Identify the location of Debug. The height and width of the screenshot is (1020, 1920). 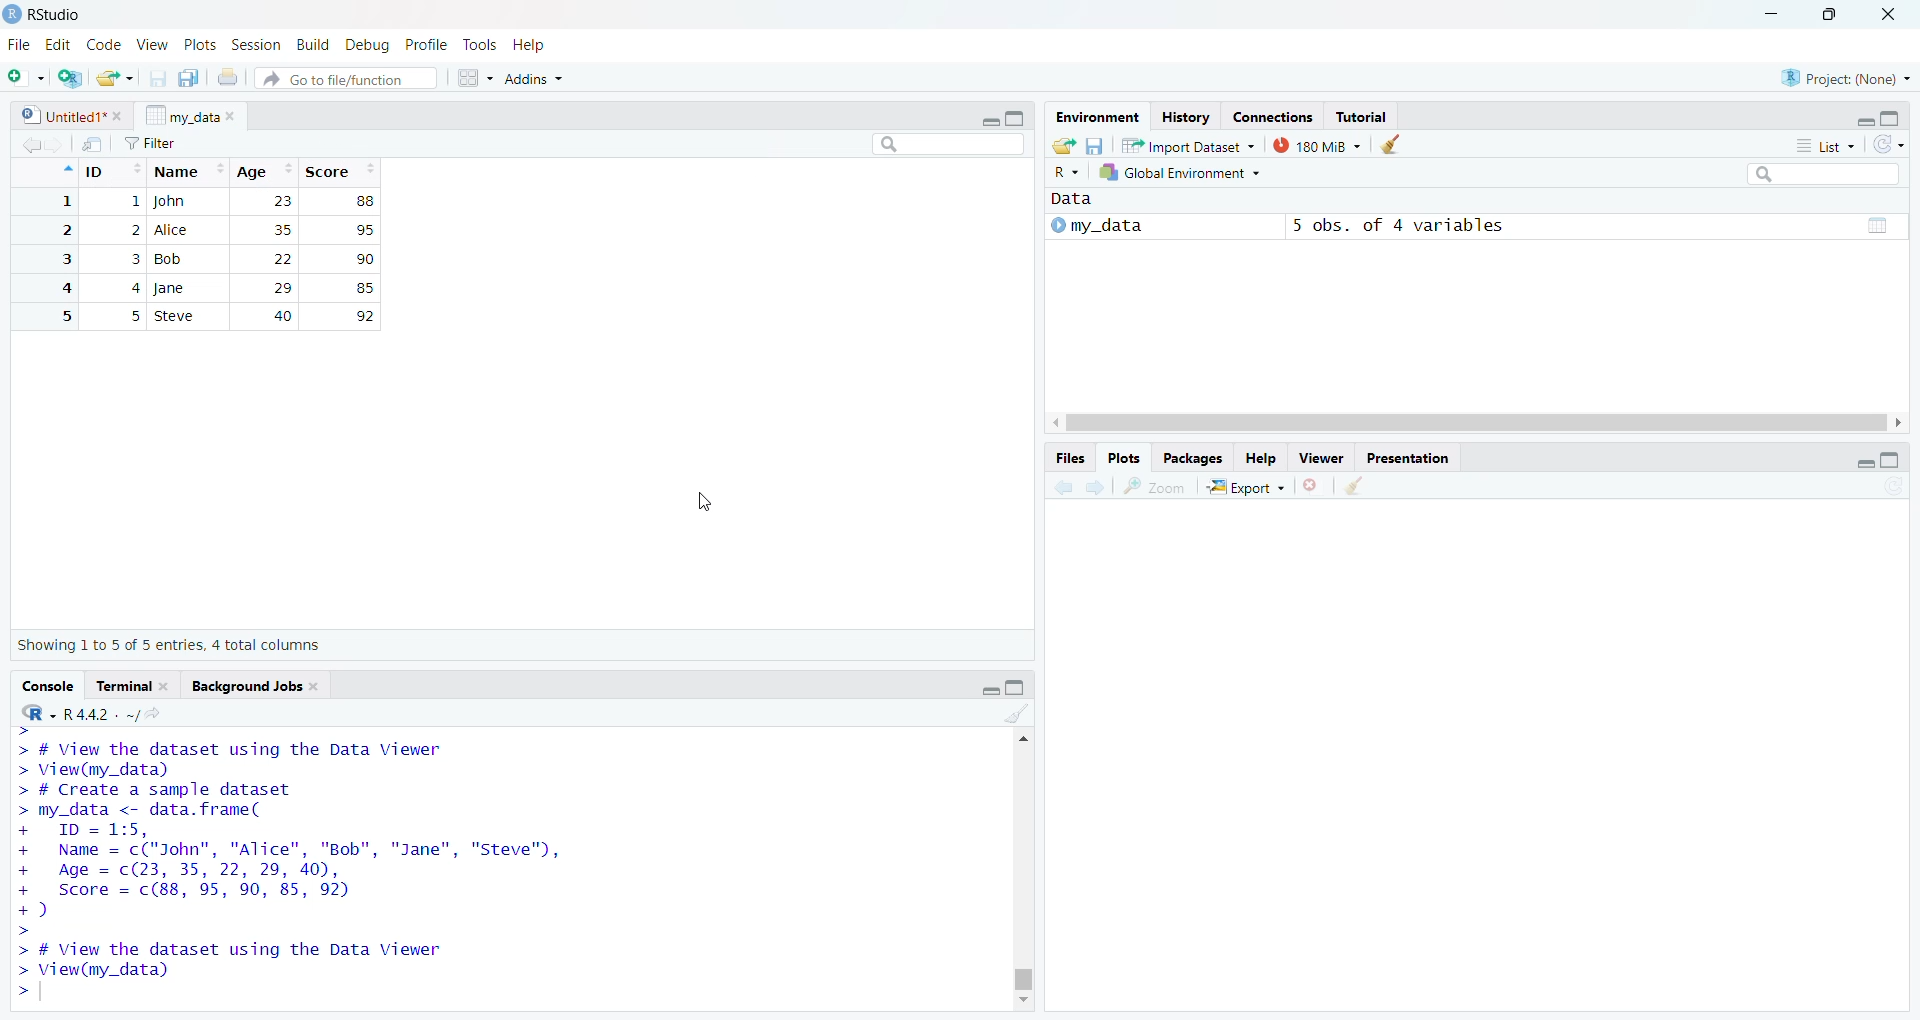
(368, 46).